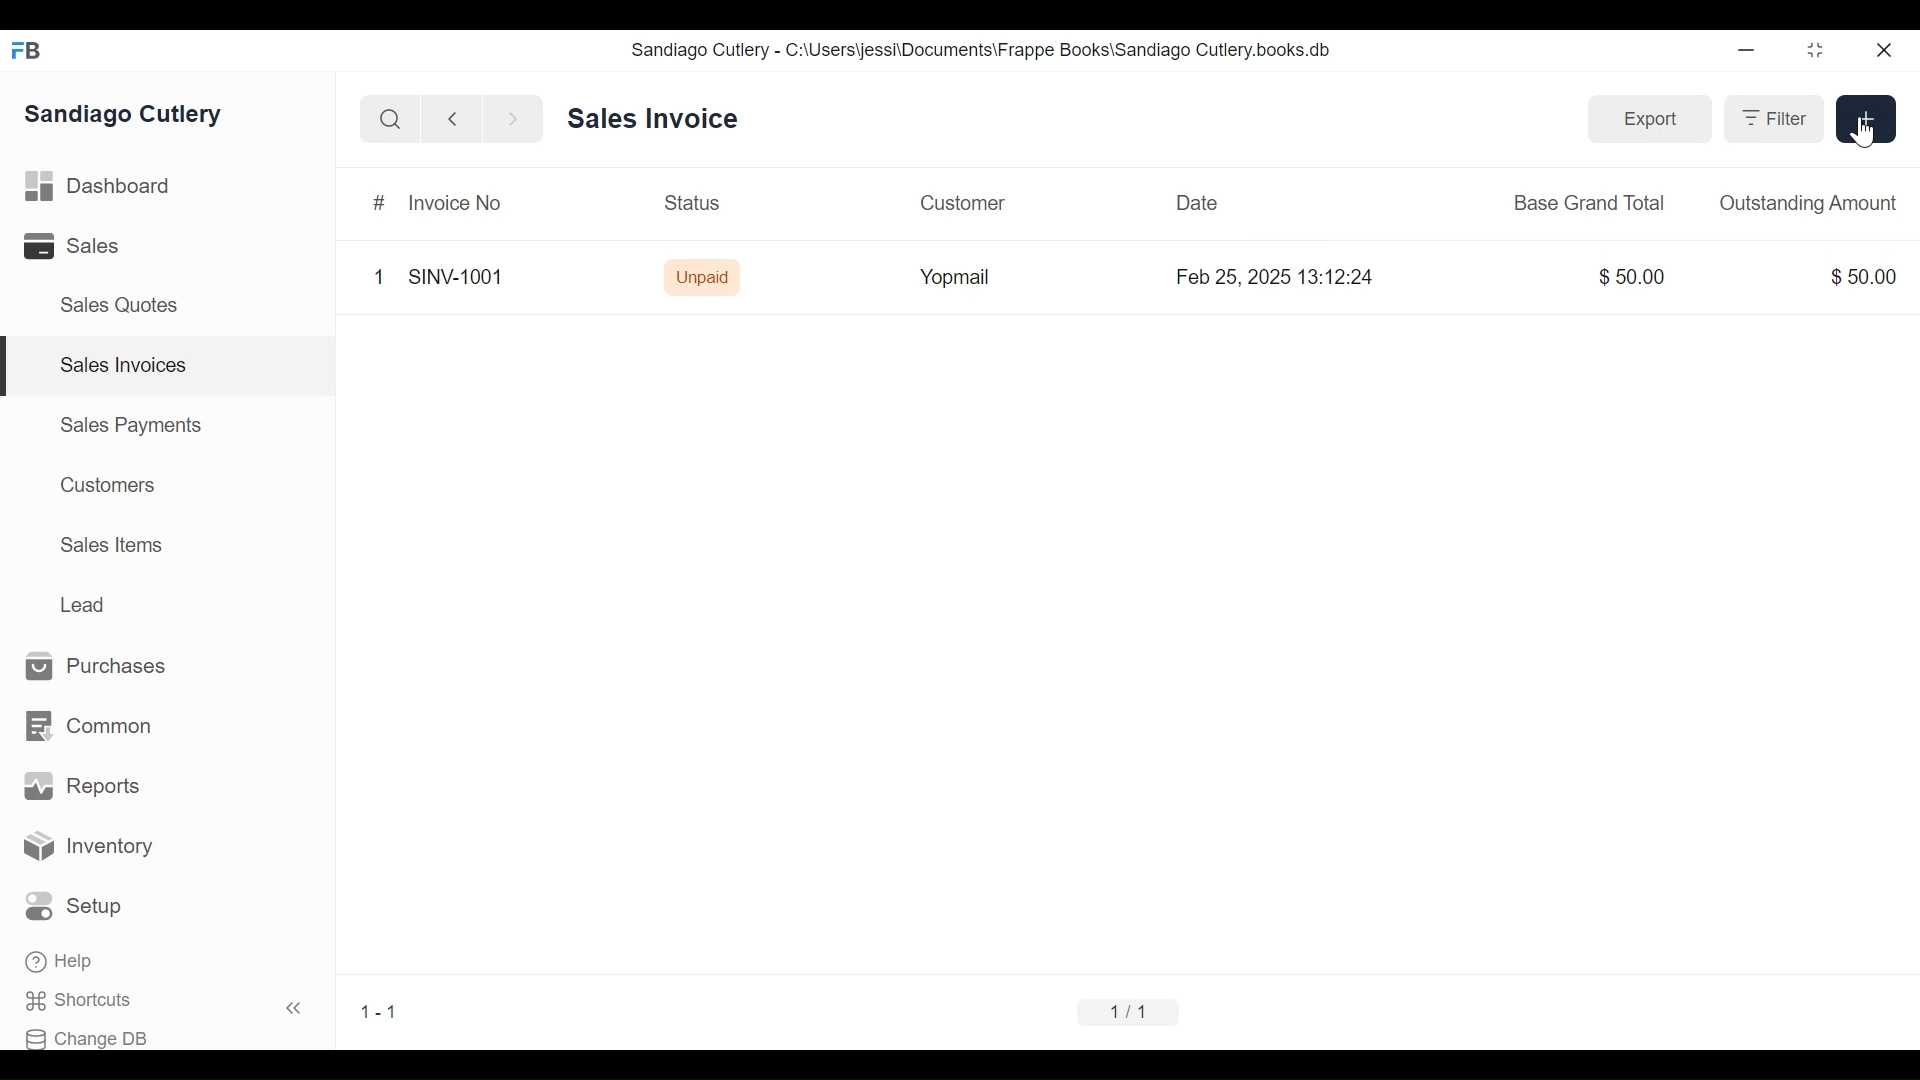  What do you see at coordinates (86, 1001) in the screenshot?
I see `Shortcuts` at bounding box center [86, 1001].